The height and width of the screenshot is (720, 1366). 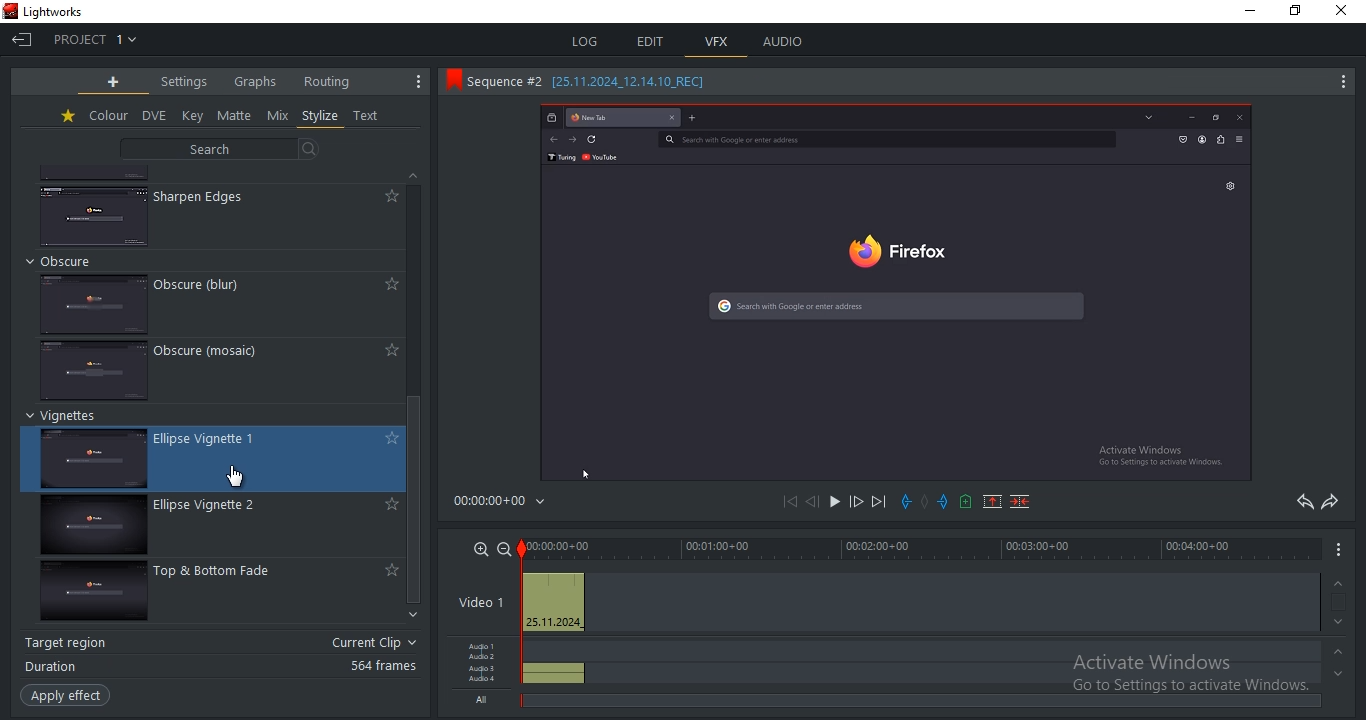 I want to click on Edit menu selected, so click(x=684, y=60).